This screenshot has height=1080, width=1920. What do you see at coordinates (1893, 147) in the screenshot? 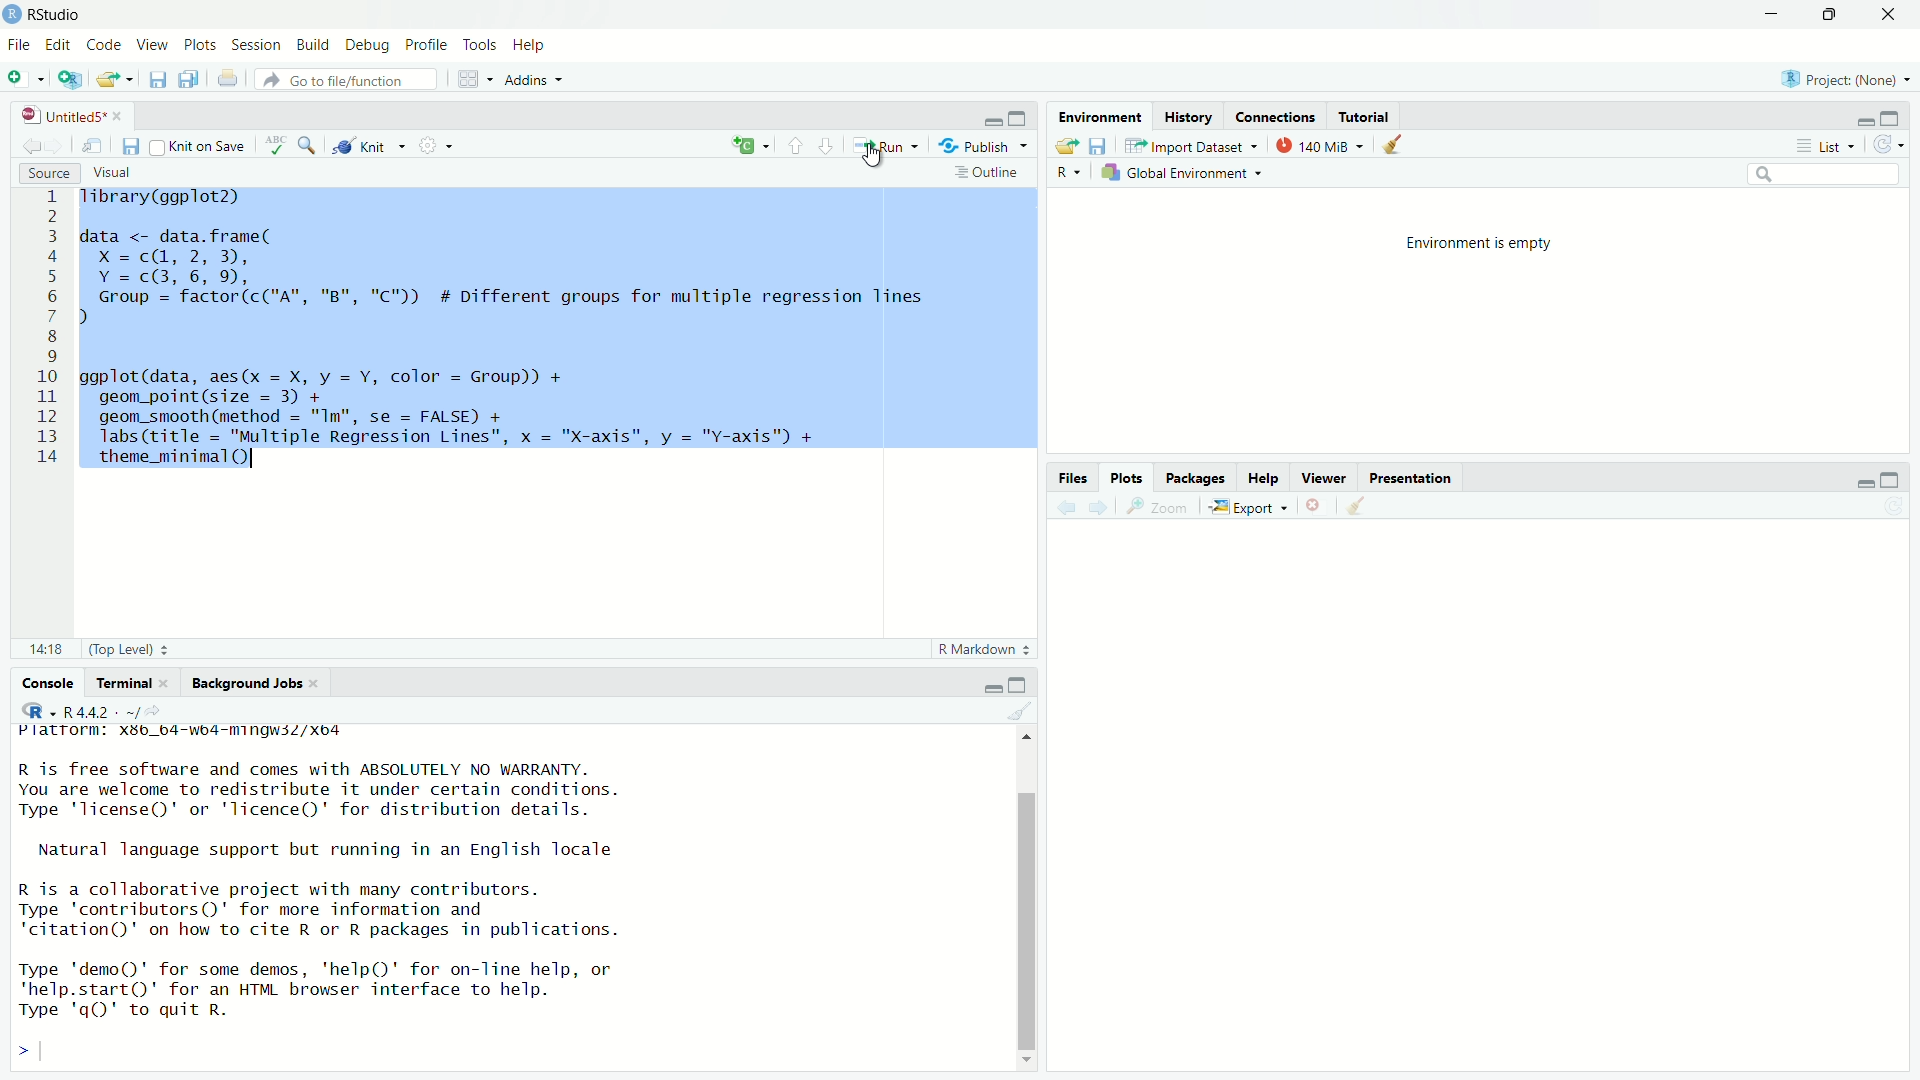
I see `refresh` at bounding box center [1893, 147].